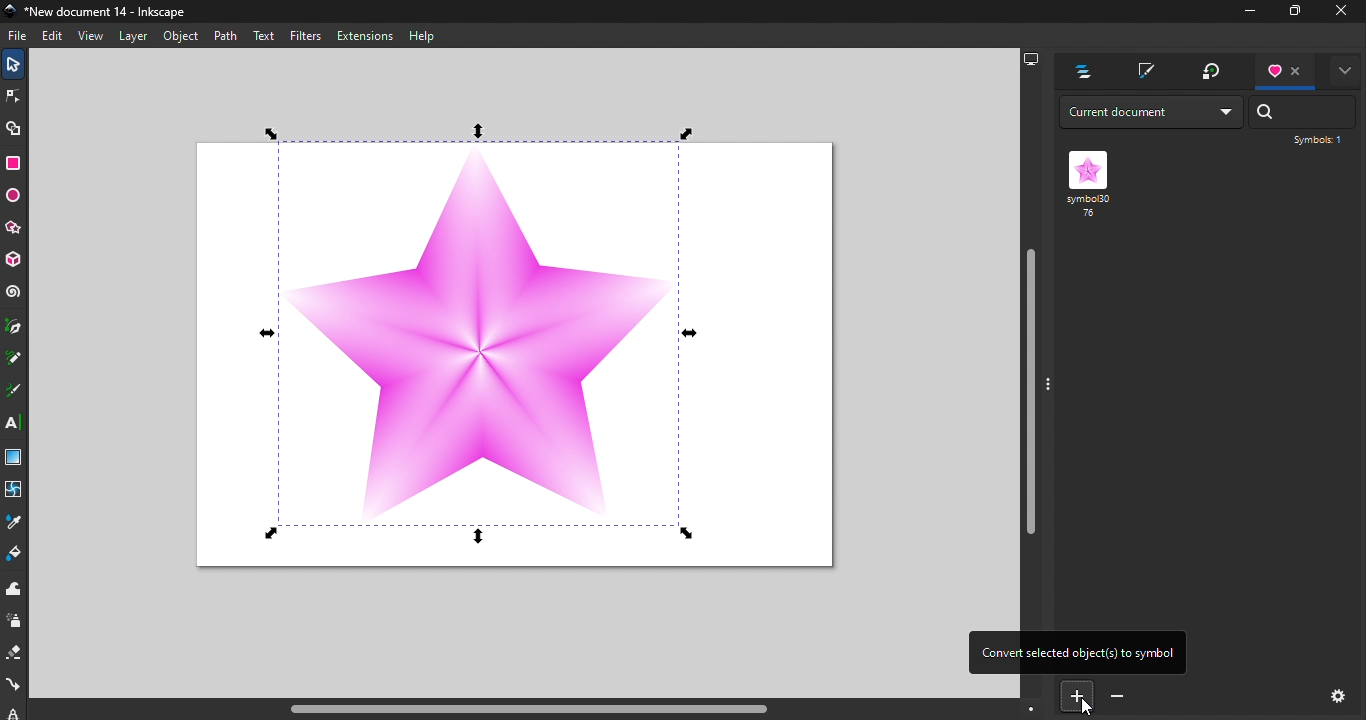  What do you see at coordinates (1075, 695) in the screenshot?
I see `Convert selected object to symbol` at bounding box center [1075, 695].